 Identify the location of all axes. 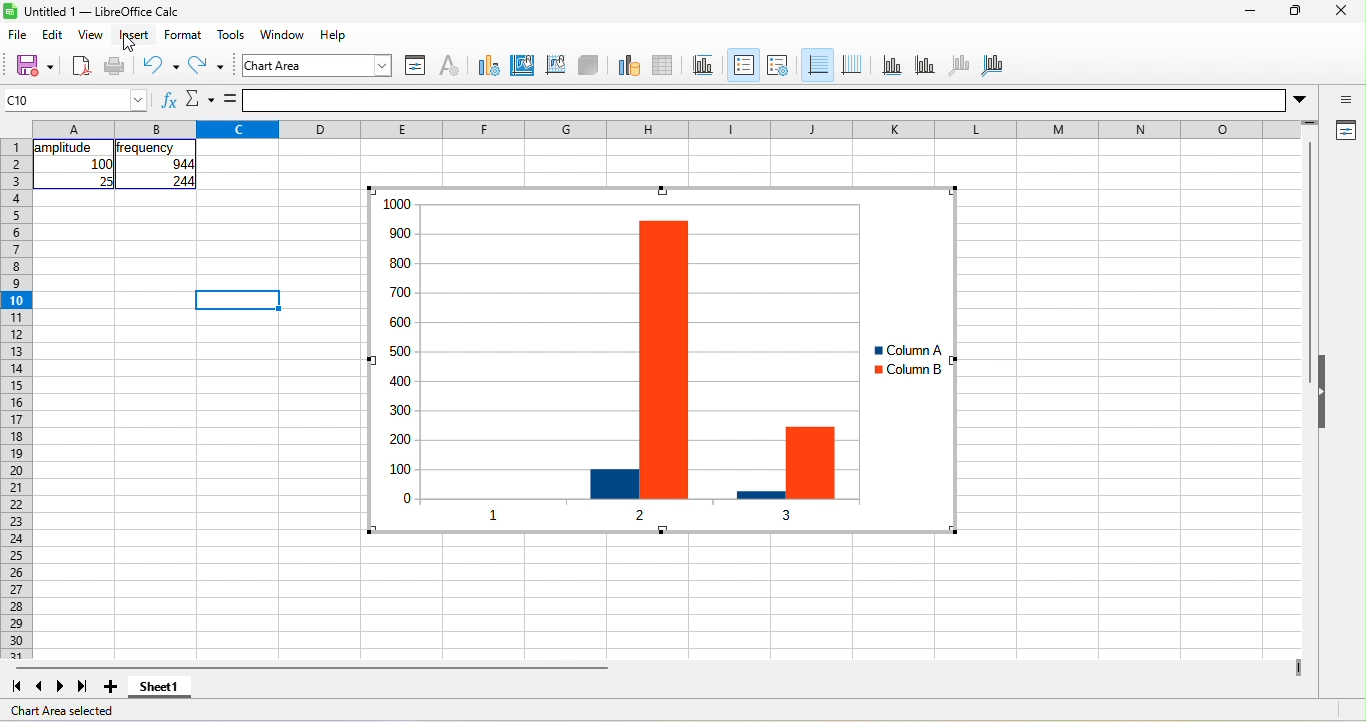
(993, 63).